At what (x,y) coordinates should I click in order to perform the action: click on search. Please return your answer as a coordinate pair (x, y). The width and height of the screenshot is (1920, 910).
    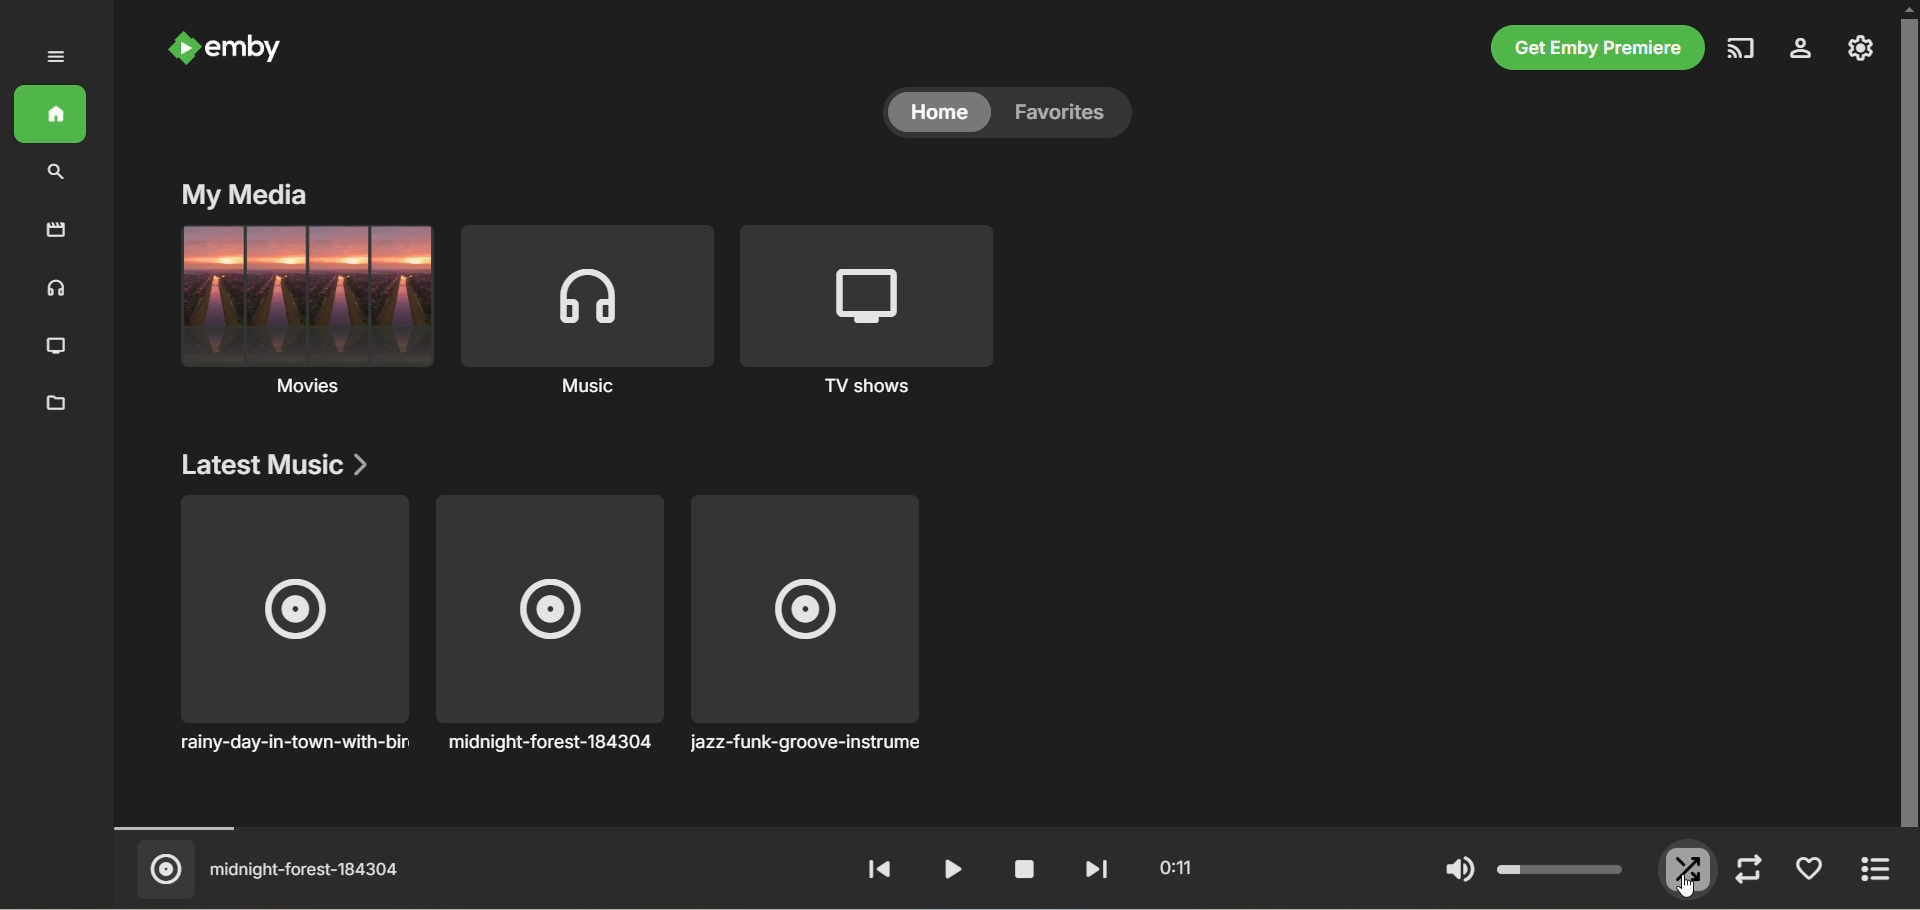
    Looking at the image, I should click on (56, 173).